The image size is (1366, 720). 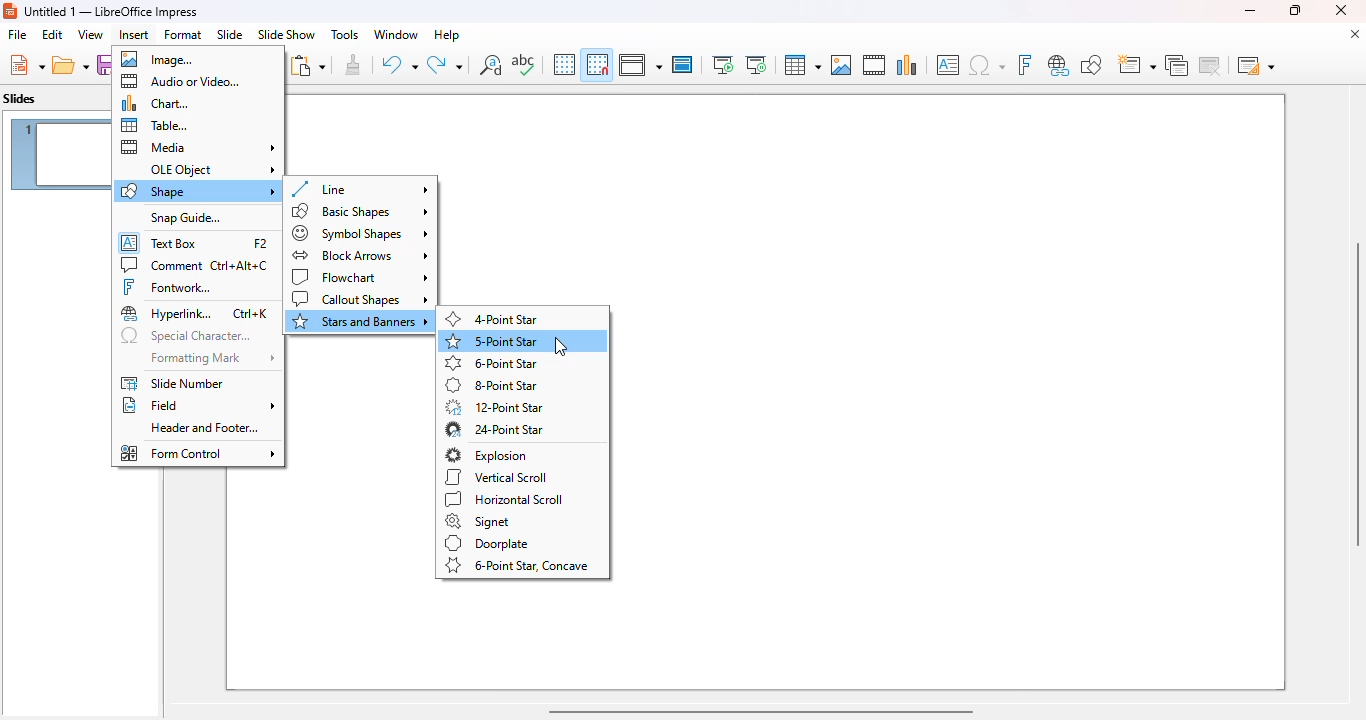 I want to click on text box, so click(x=195, y=241).